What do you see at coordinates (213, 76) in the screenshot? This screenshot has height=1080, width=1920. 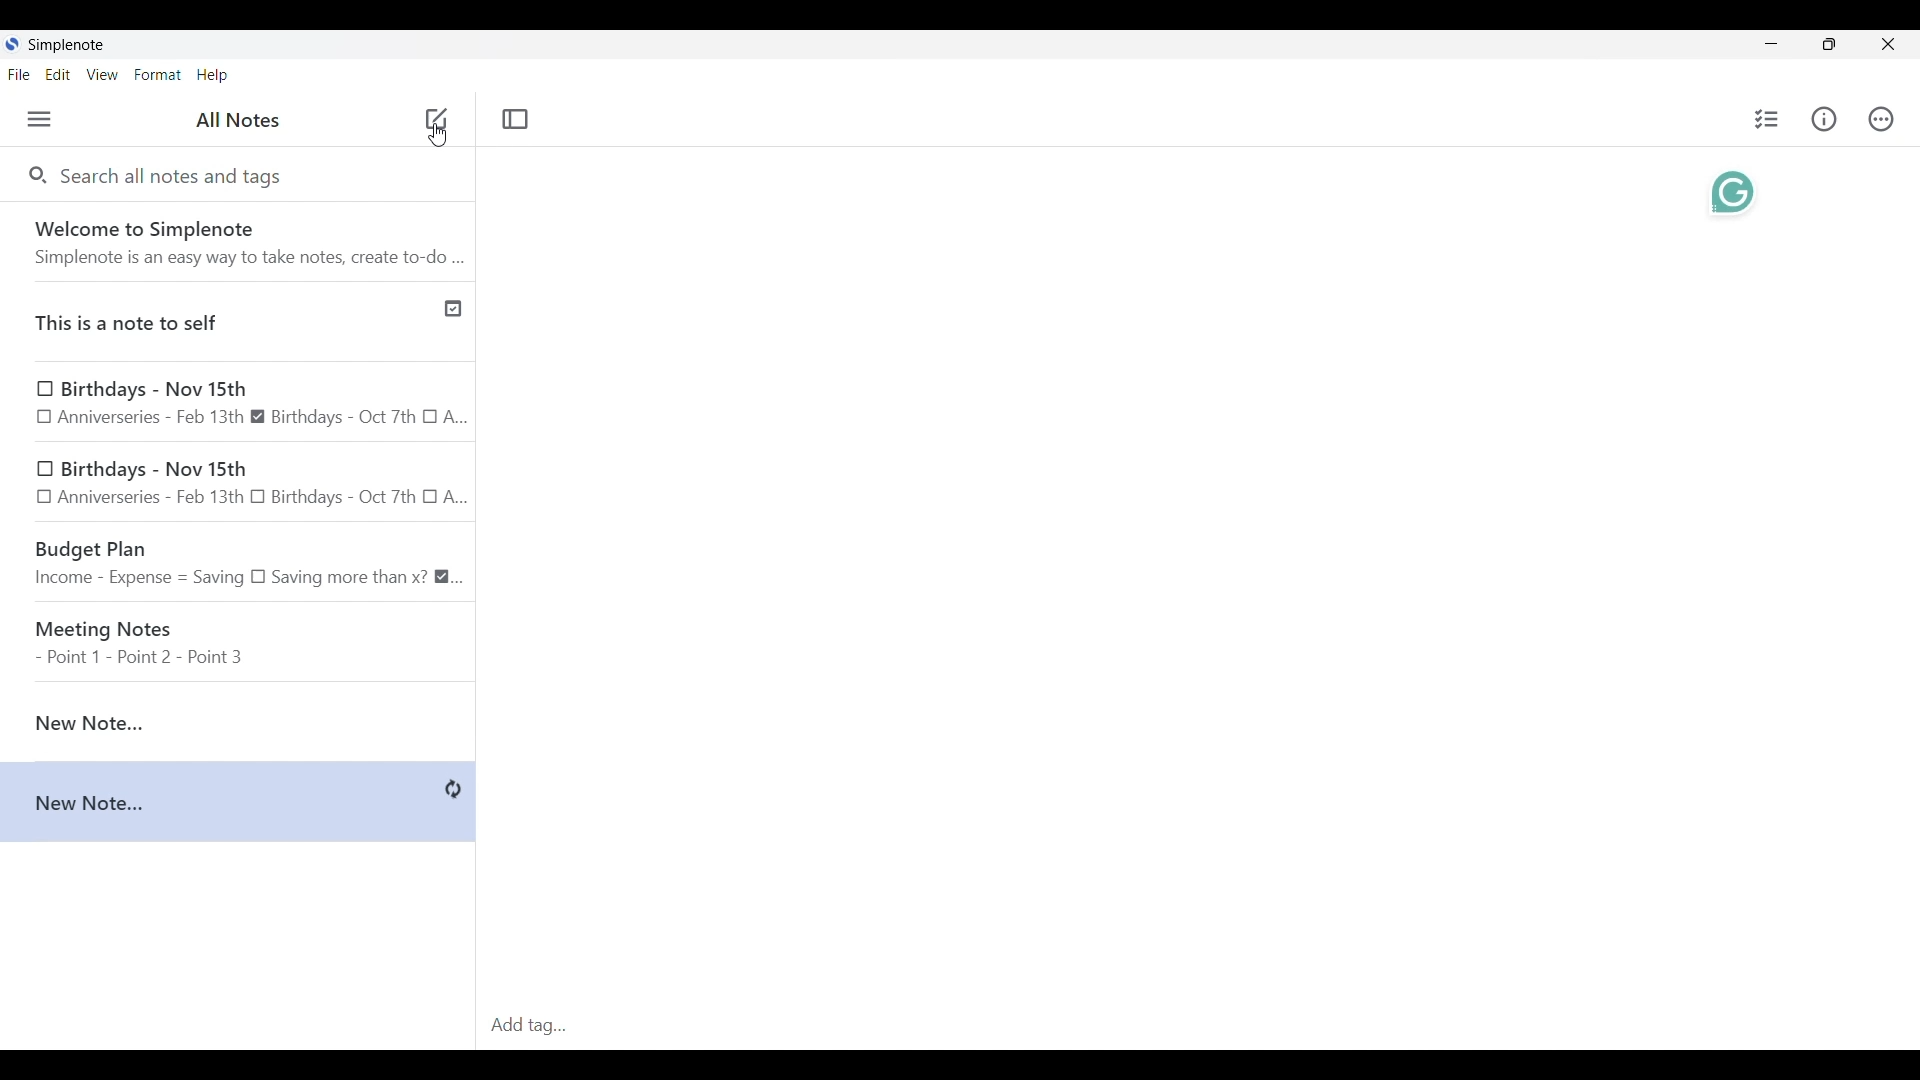 I see `Help menu` at bounding box center [213, 76].